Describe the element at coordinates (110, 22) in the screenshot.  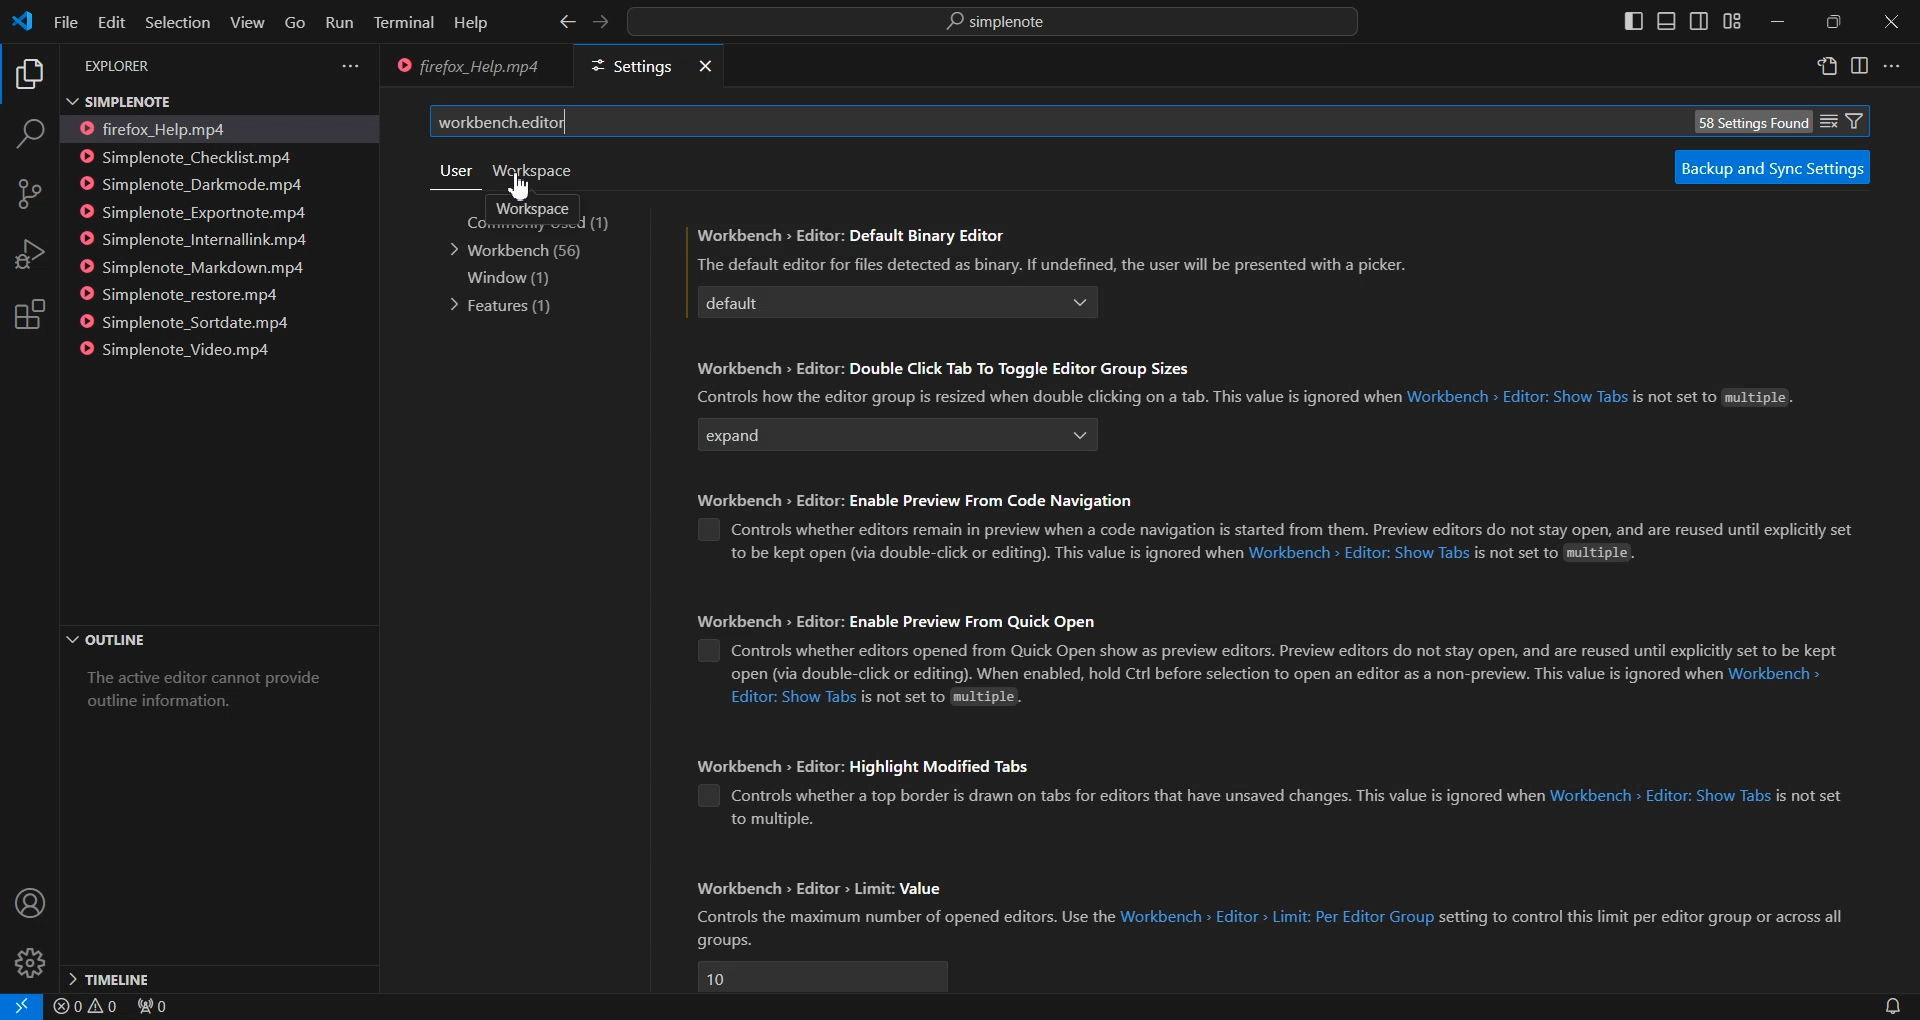
I see `Edit` at that location.